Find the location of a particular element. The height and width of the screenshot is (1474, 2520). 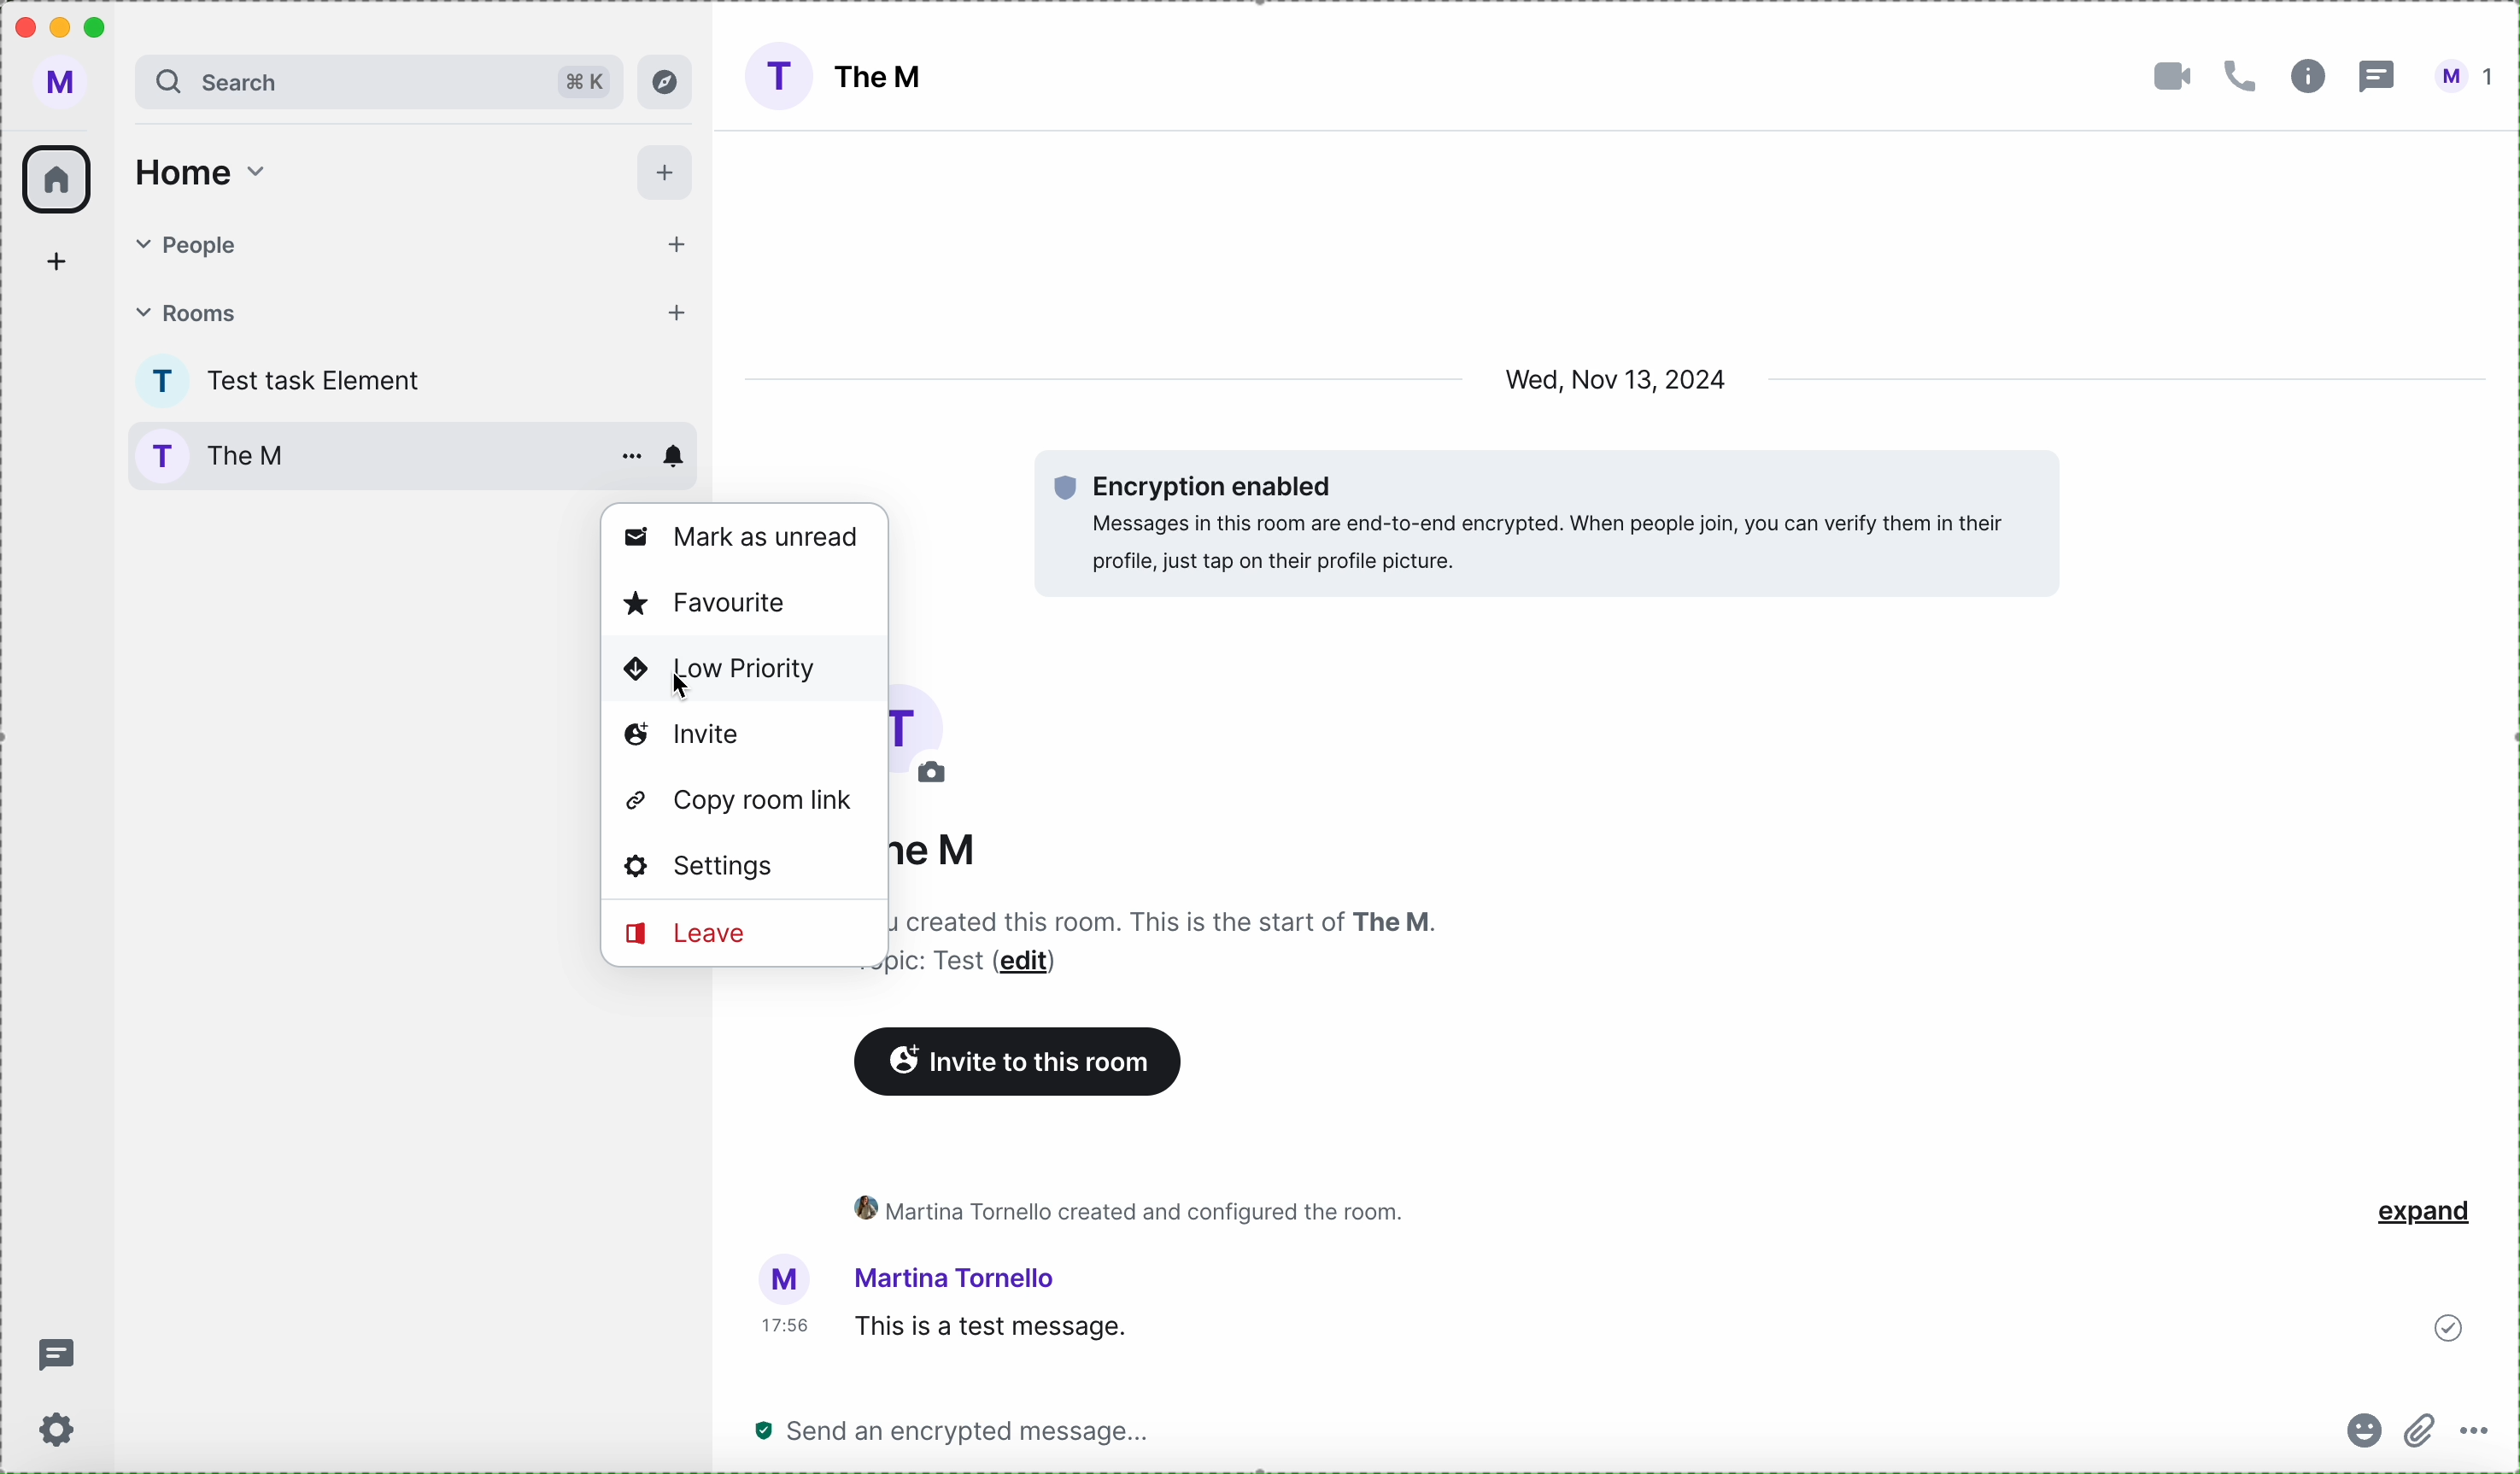

send a message is located at coordinates (959, 1430).